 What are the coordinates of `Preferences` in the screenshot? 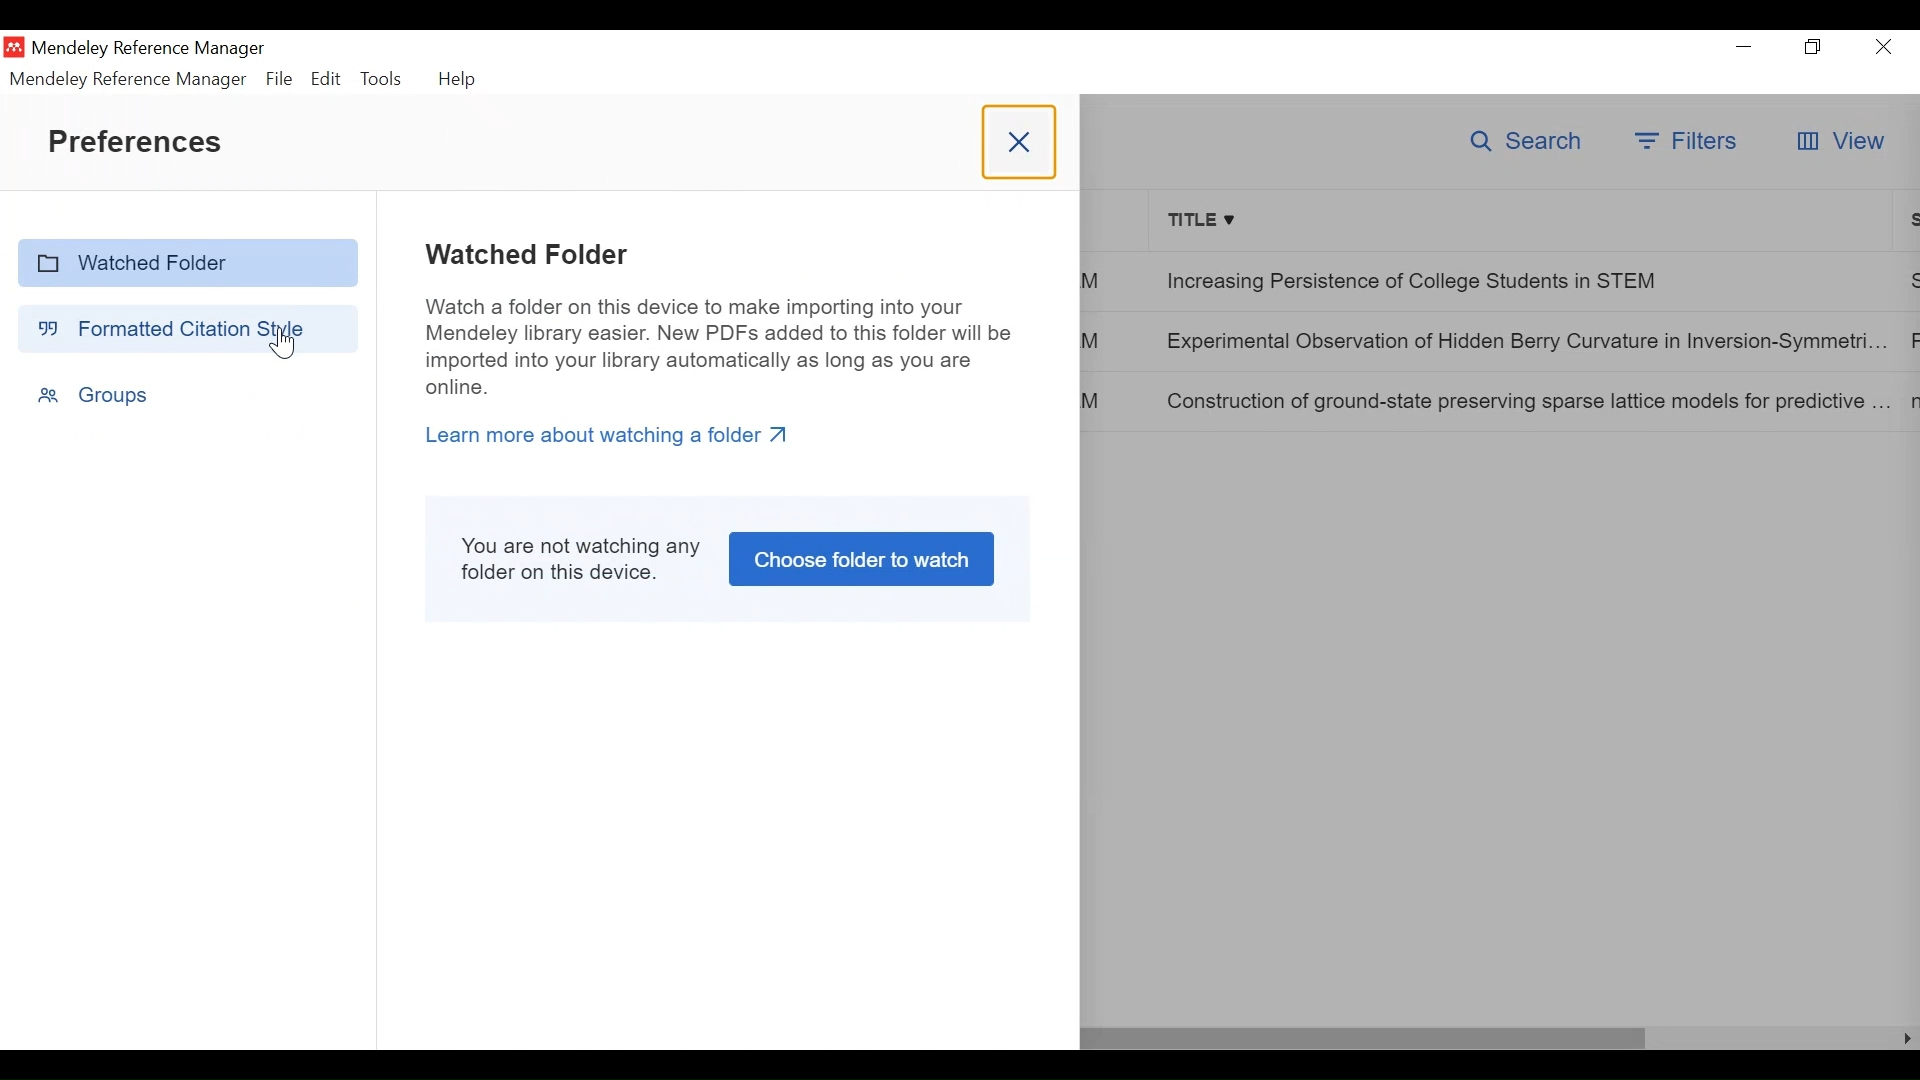 It's located at (137, 141).